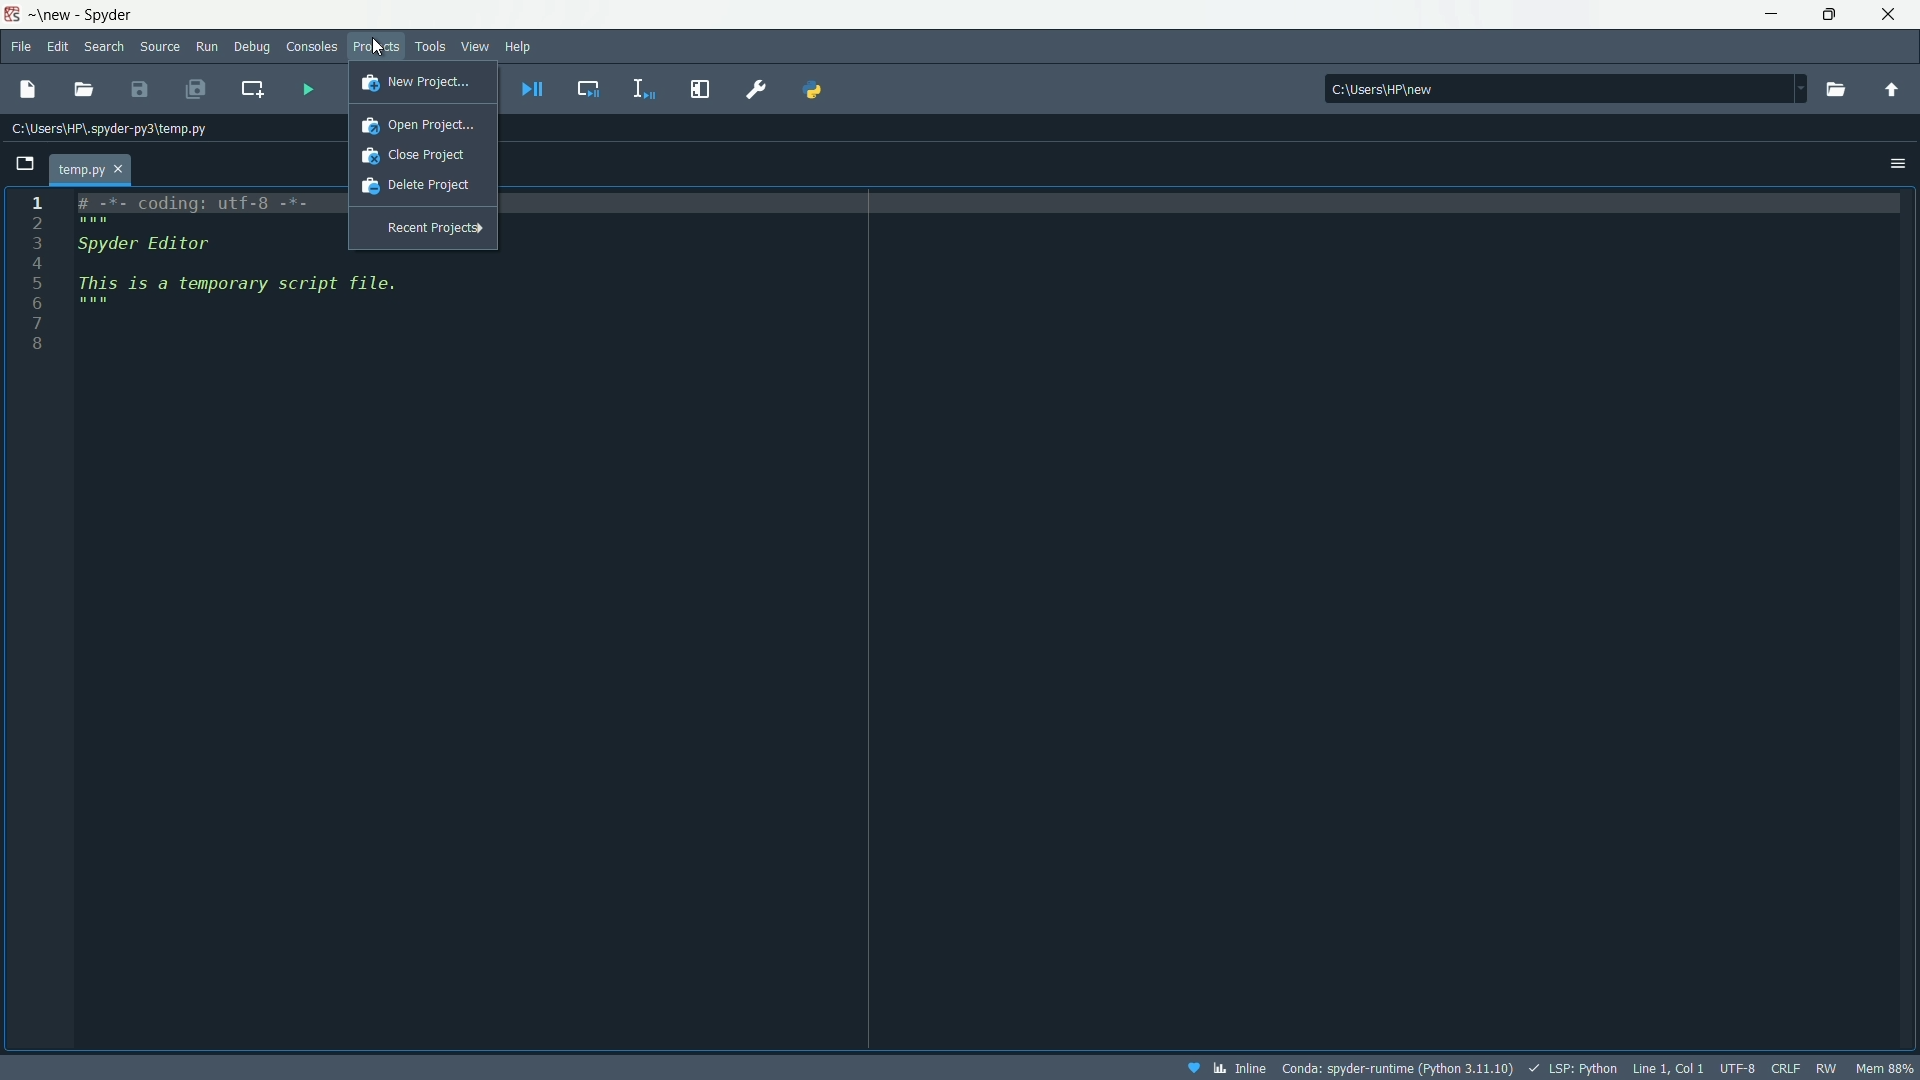  What do you see at coordinates (1891, 86) in the screenshot?
I see `Change to parent directory` at bounding box center [1891, 86].